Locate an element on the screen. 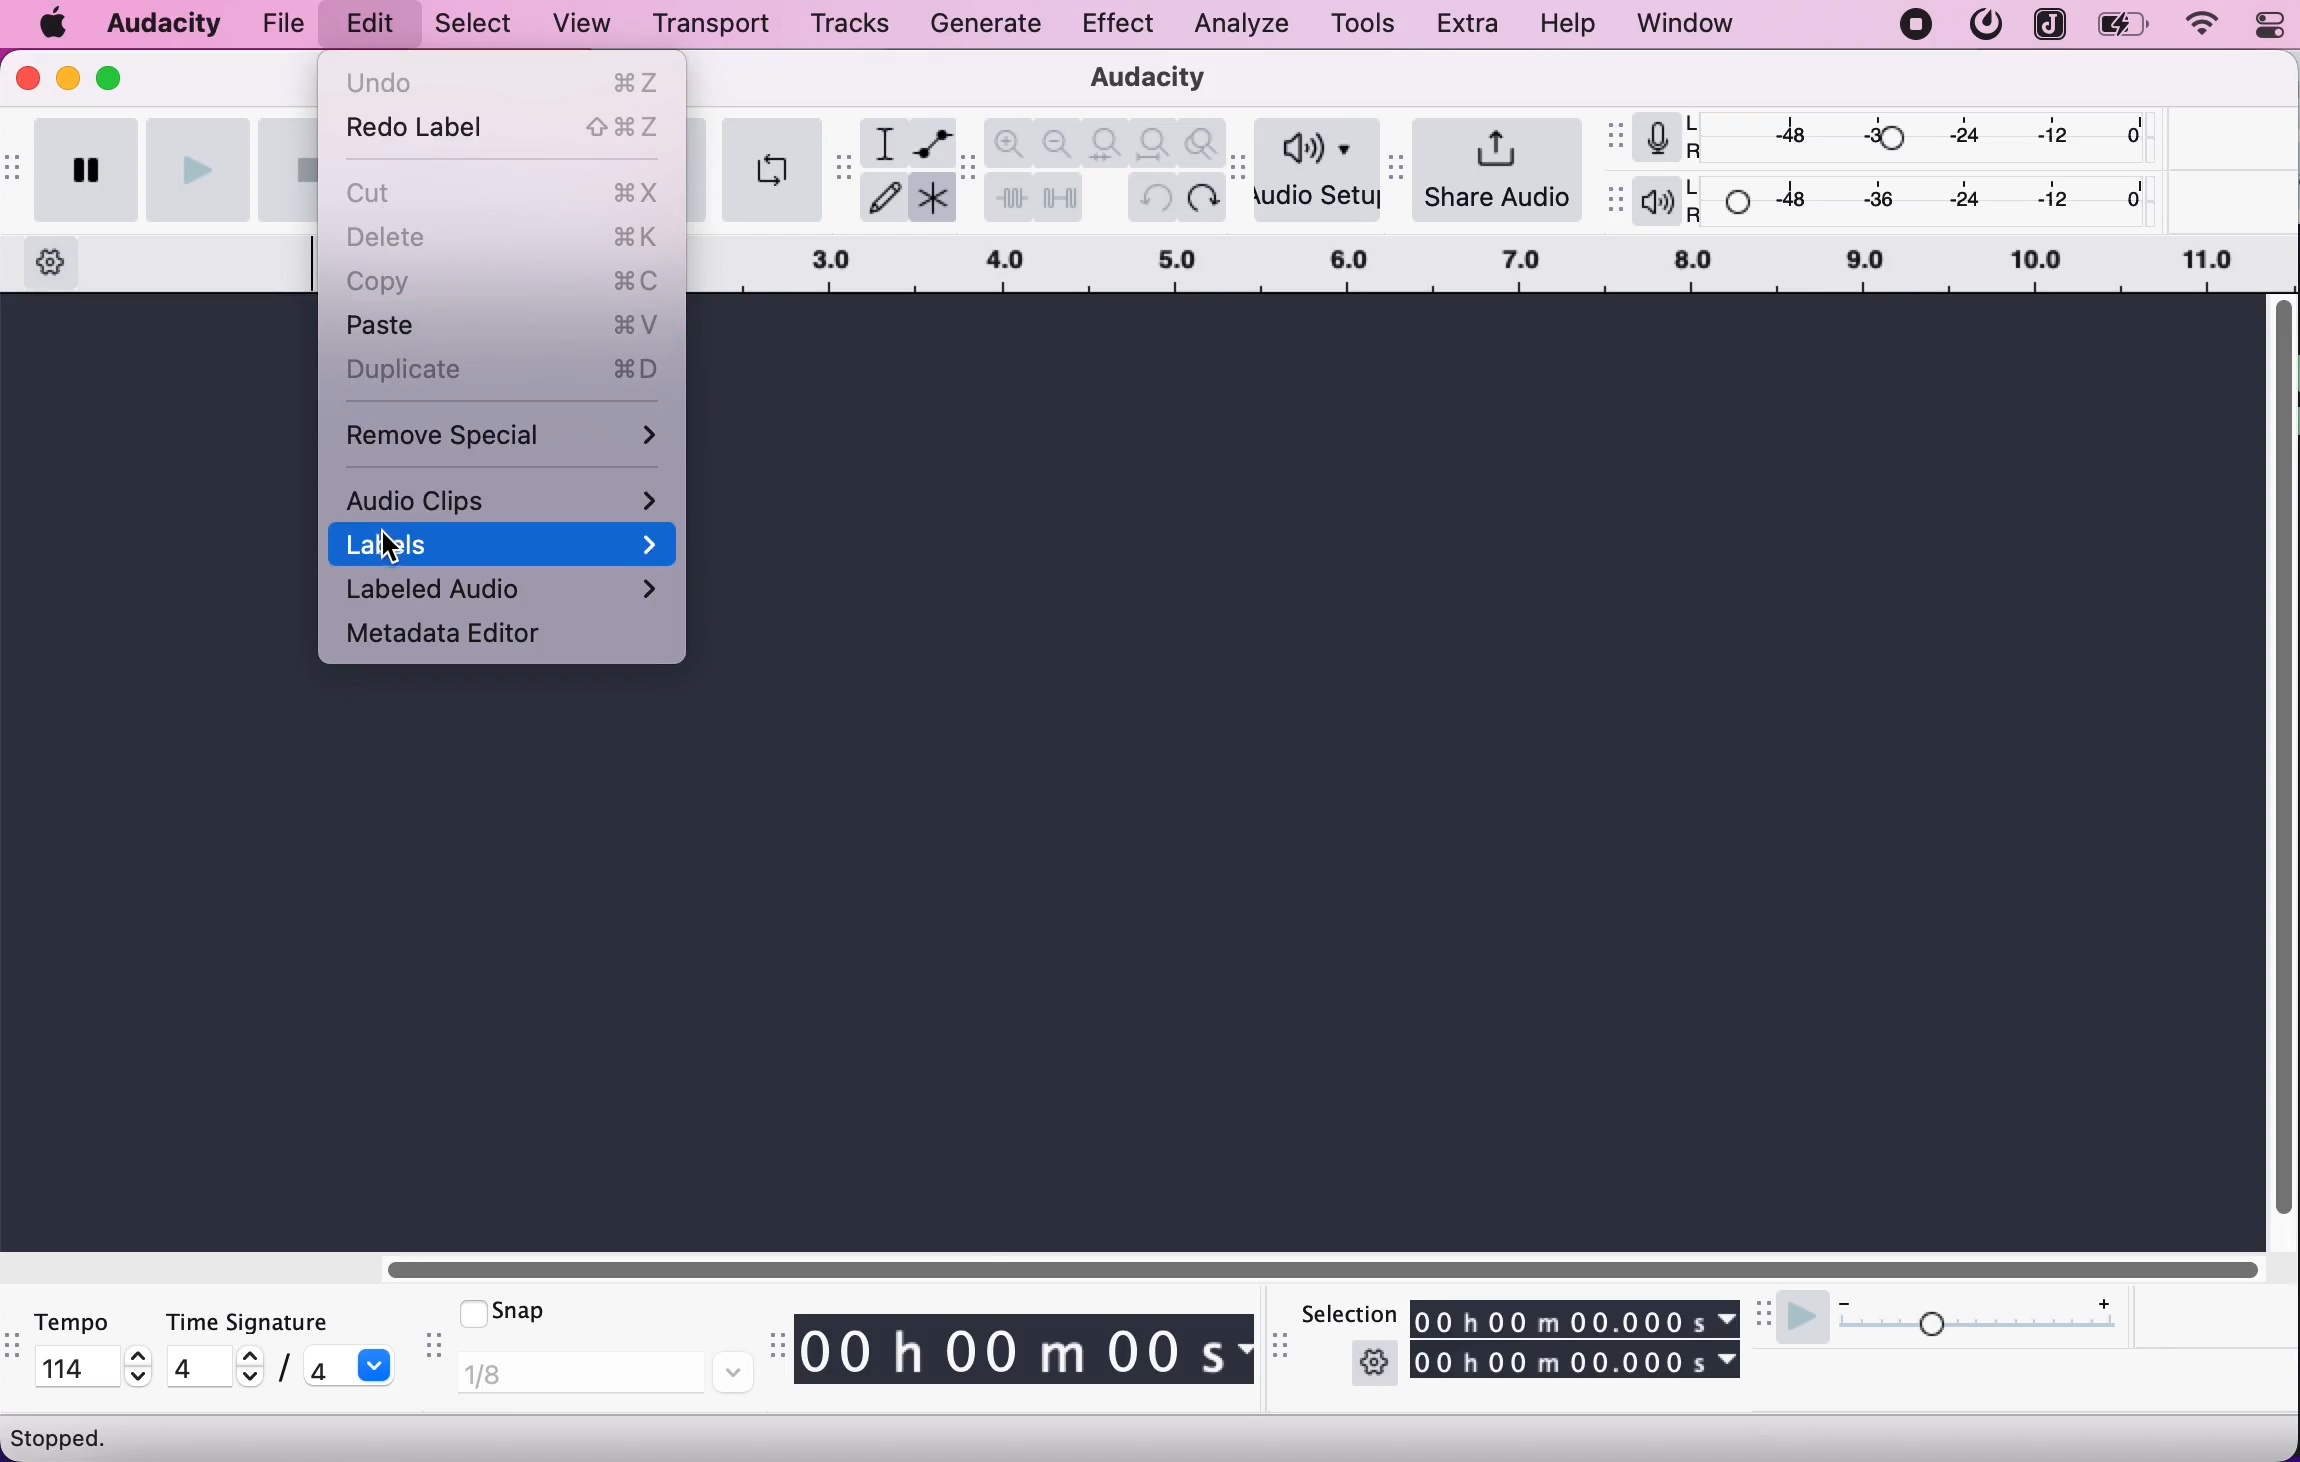 This screenshot has height=1462, width=2300. audacity snap toolbar is located at coordinates (430, 1348).